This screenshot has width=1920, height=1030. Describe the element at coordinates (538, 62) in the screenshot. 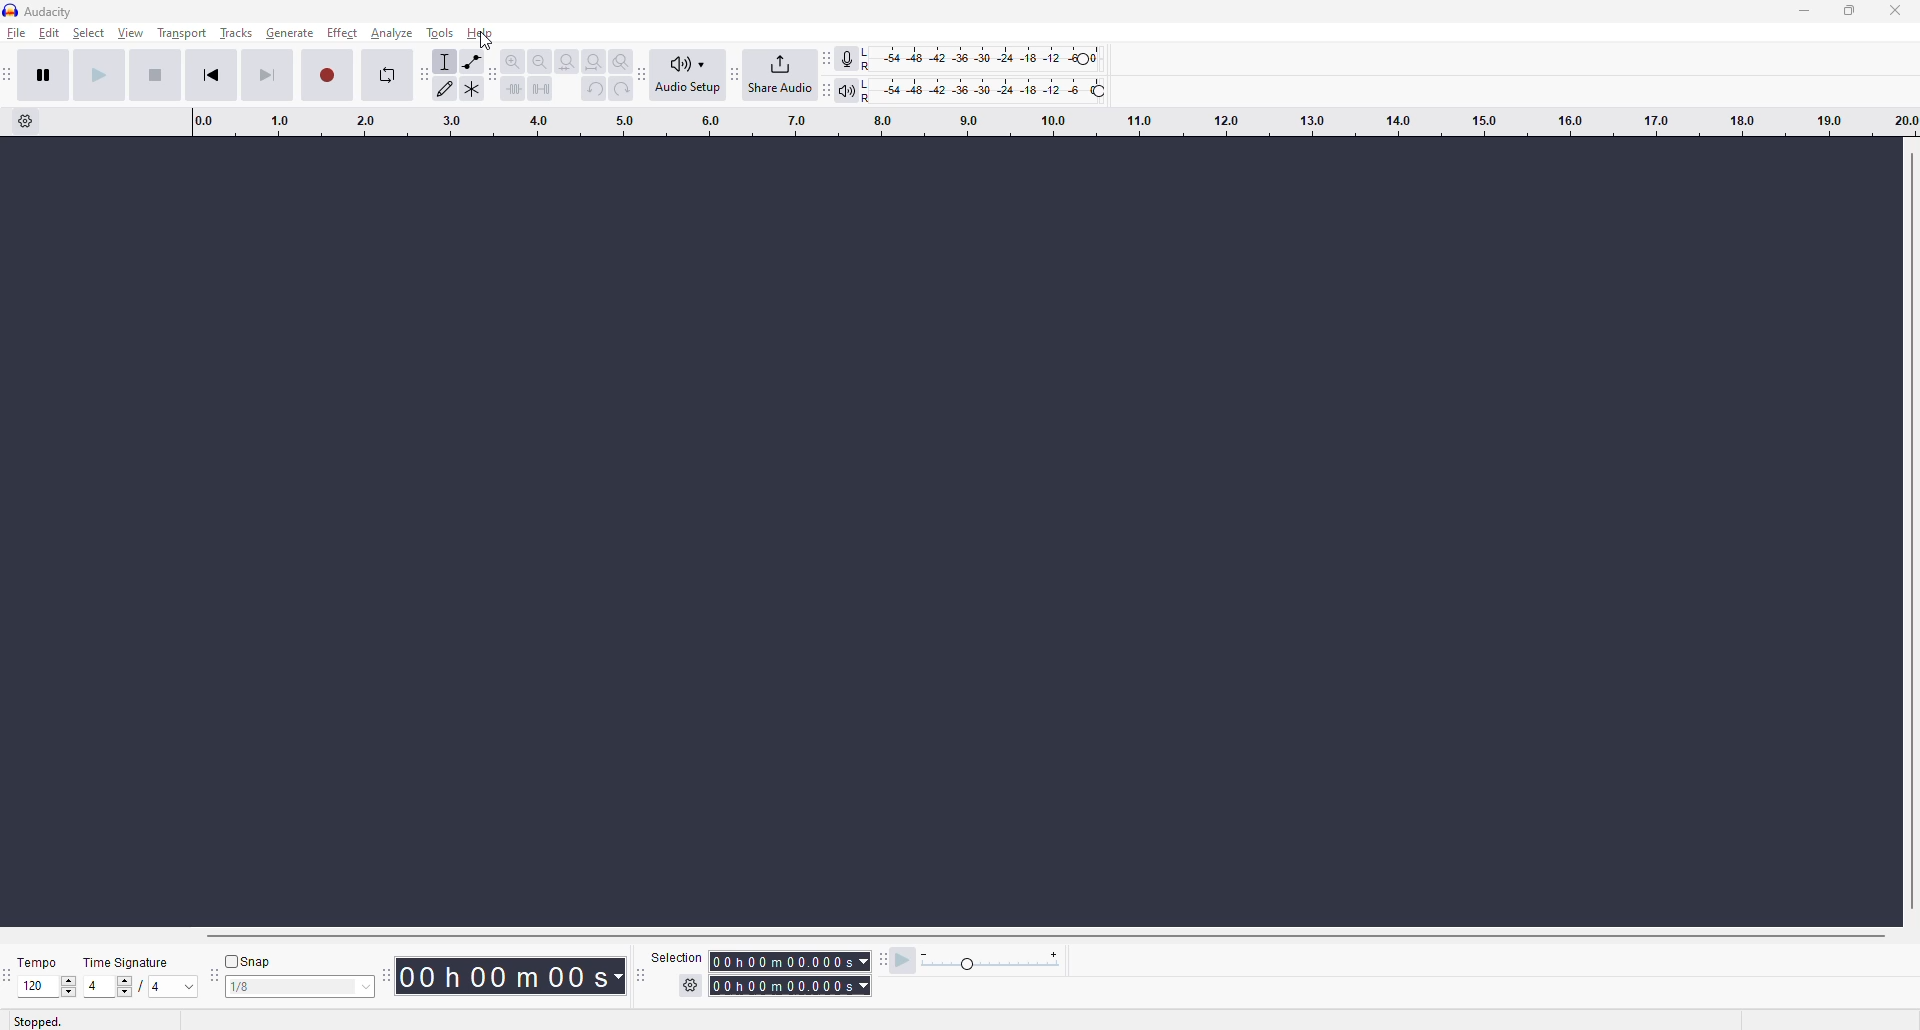

I see `zoom out` at that location.